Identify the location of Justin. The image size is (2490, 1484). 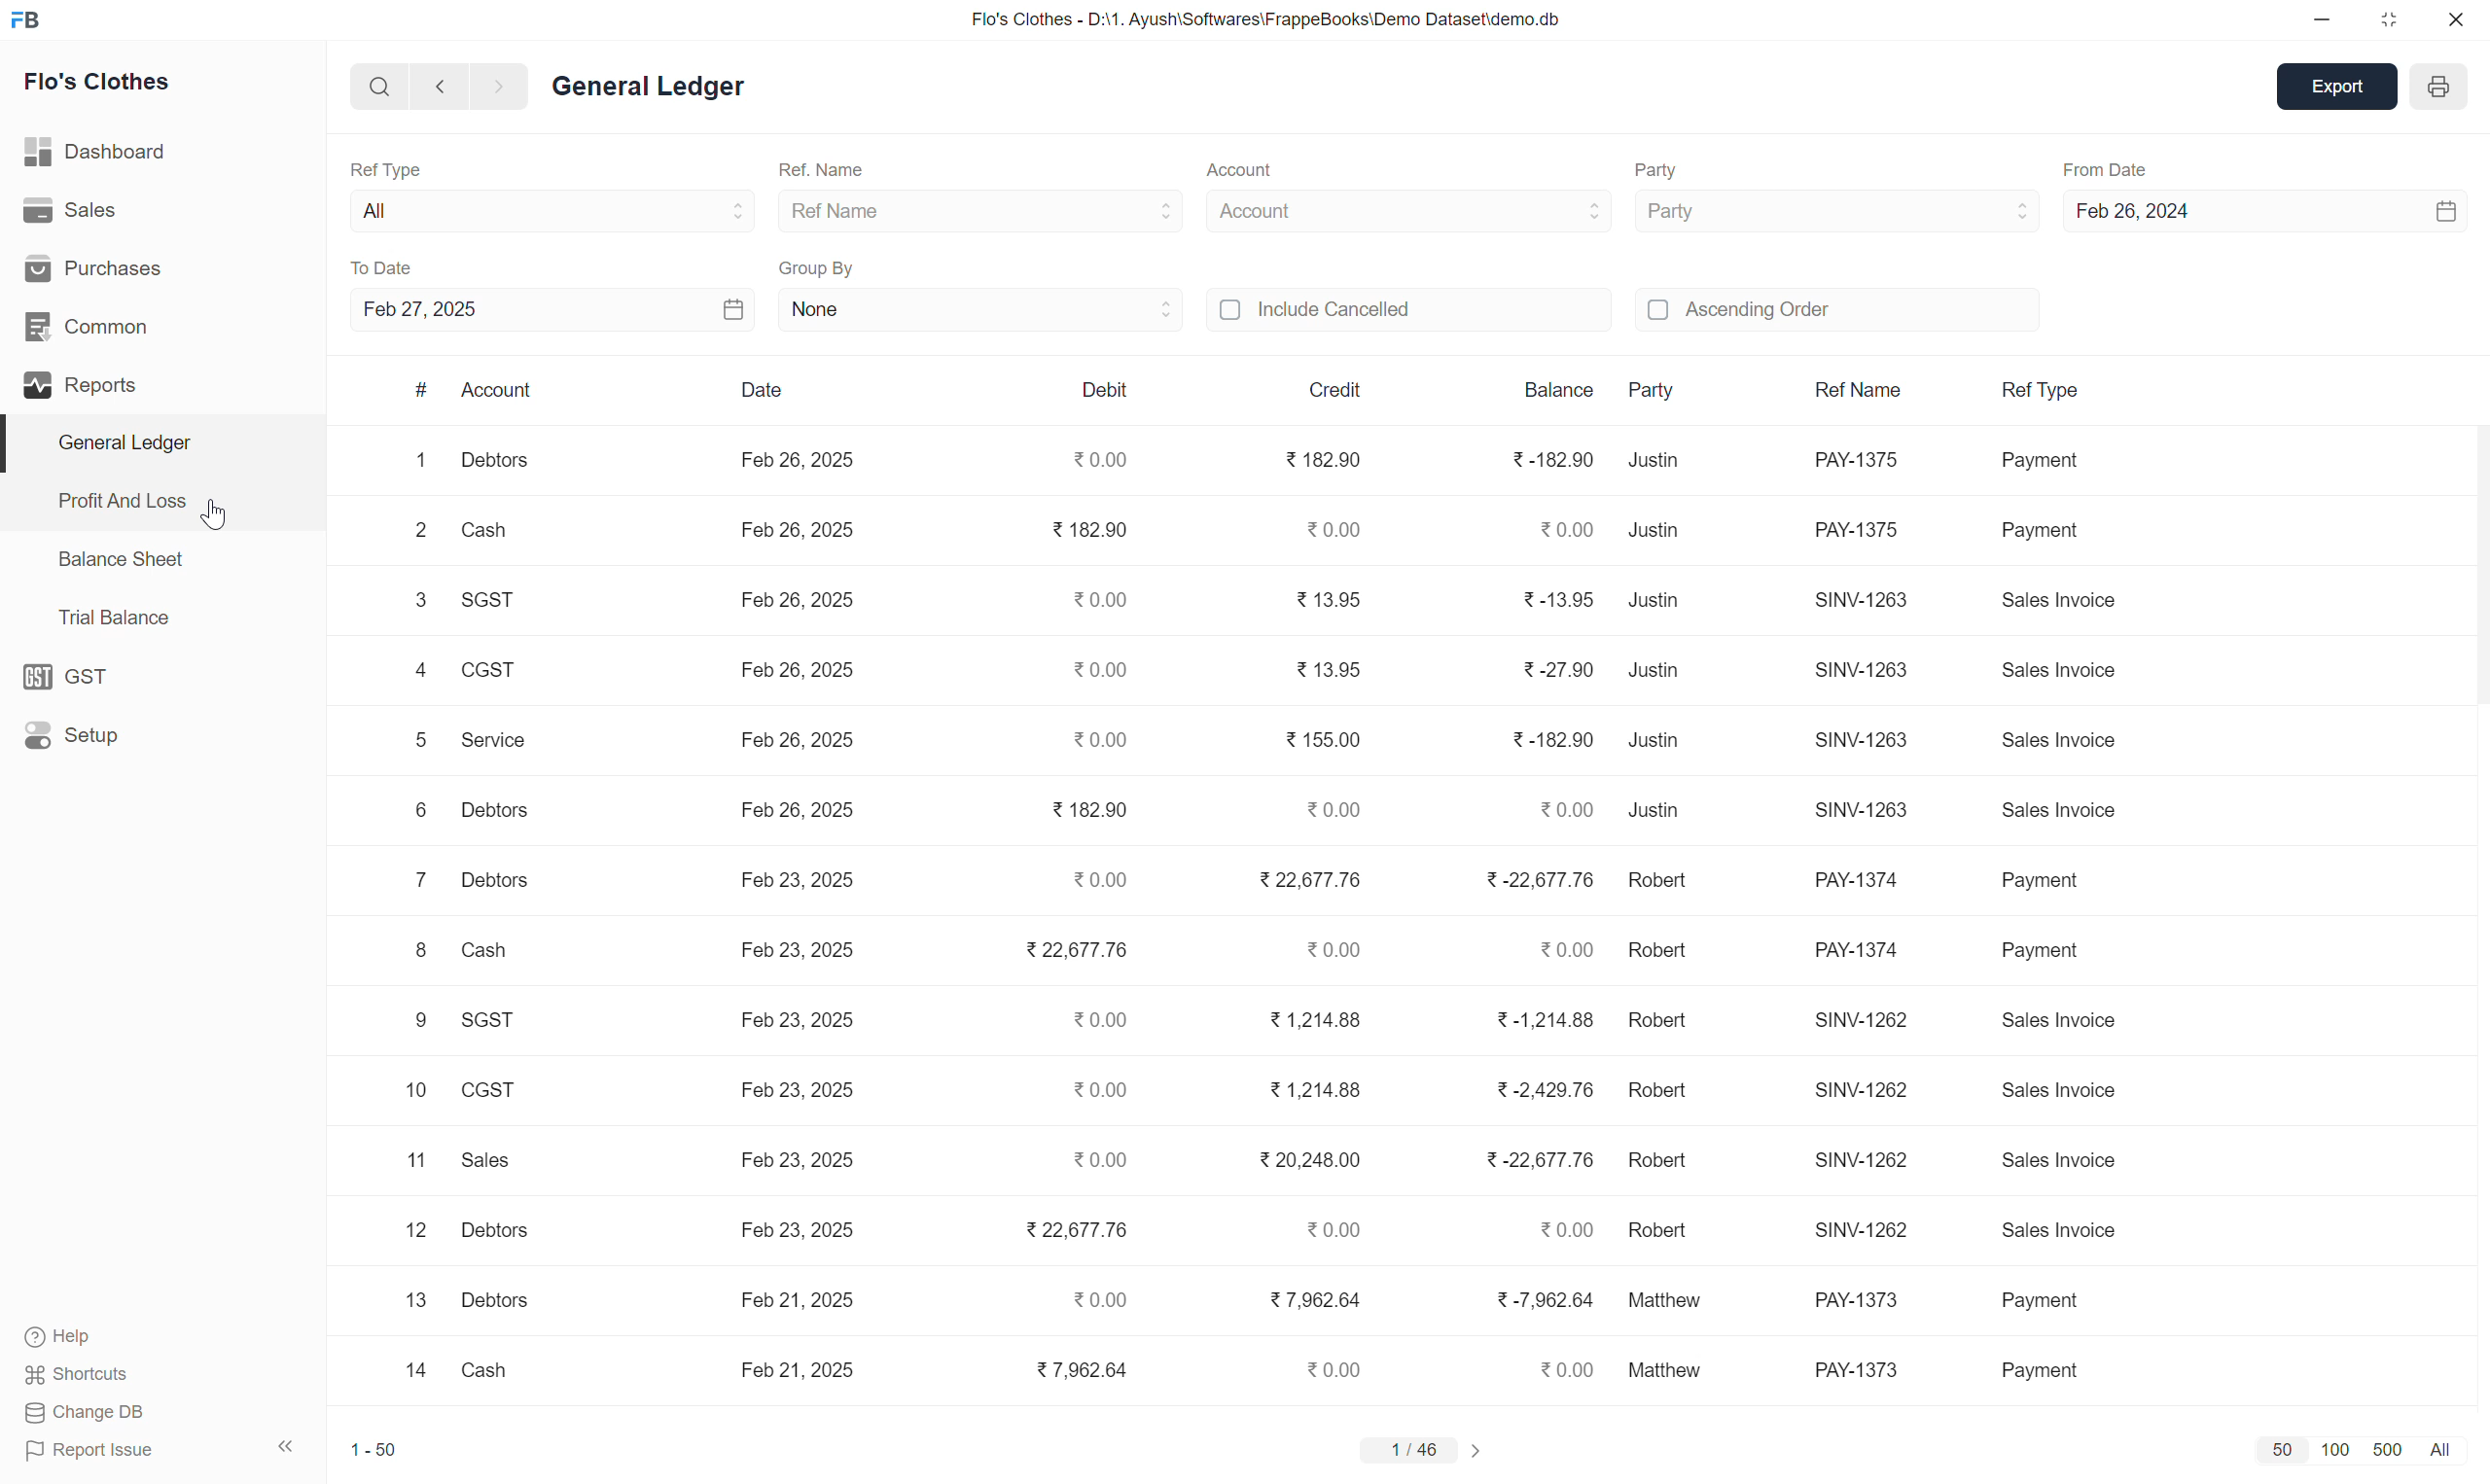
(1653, 814).